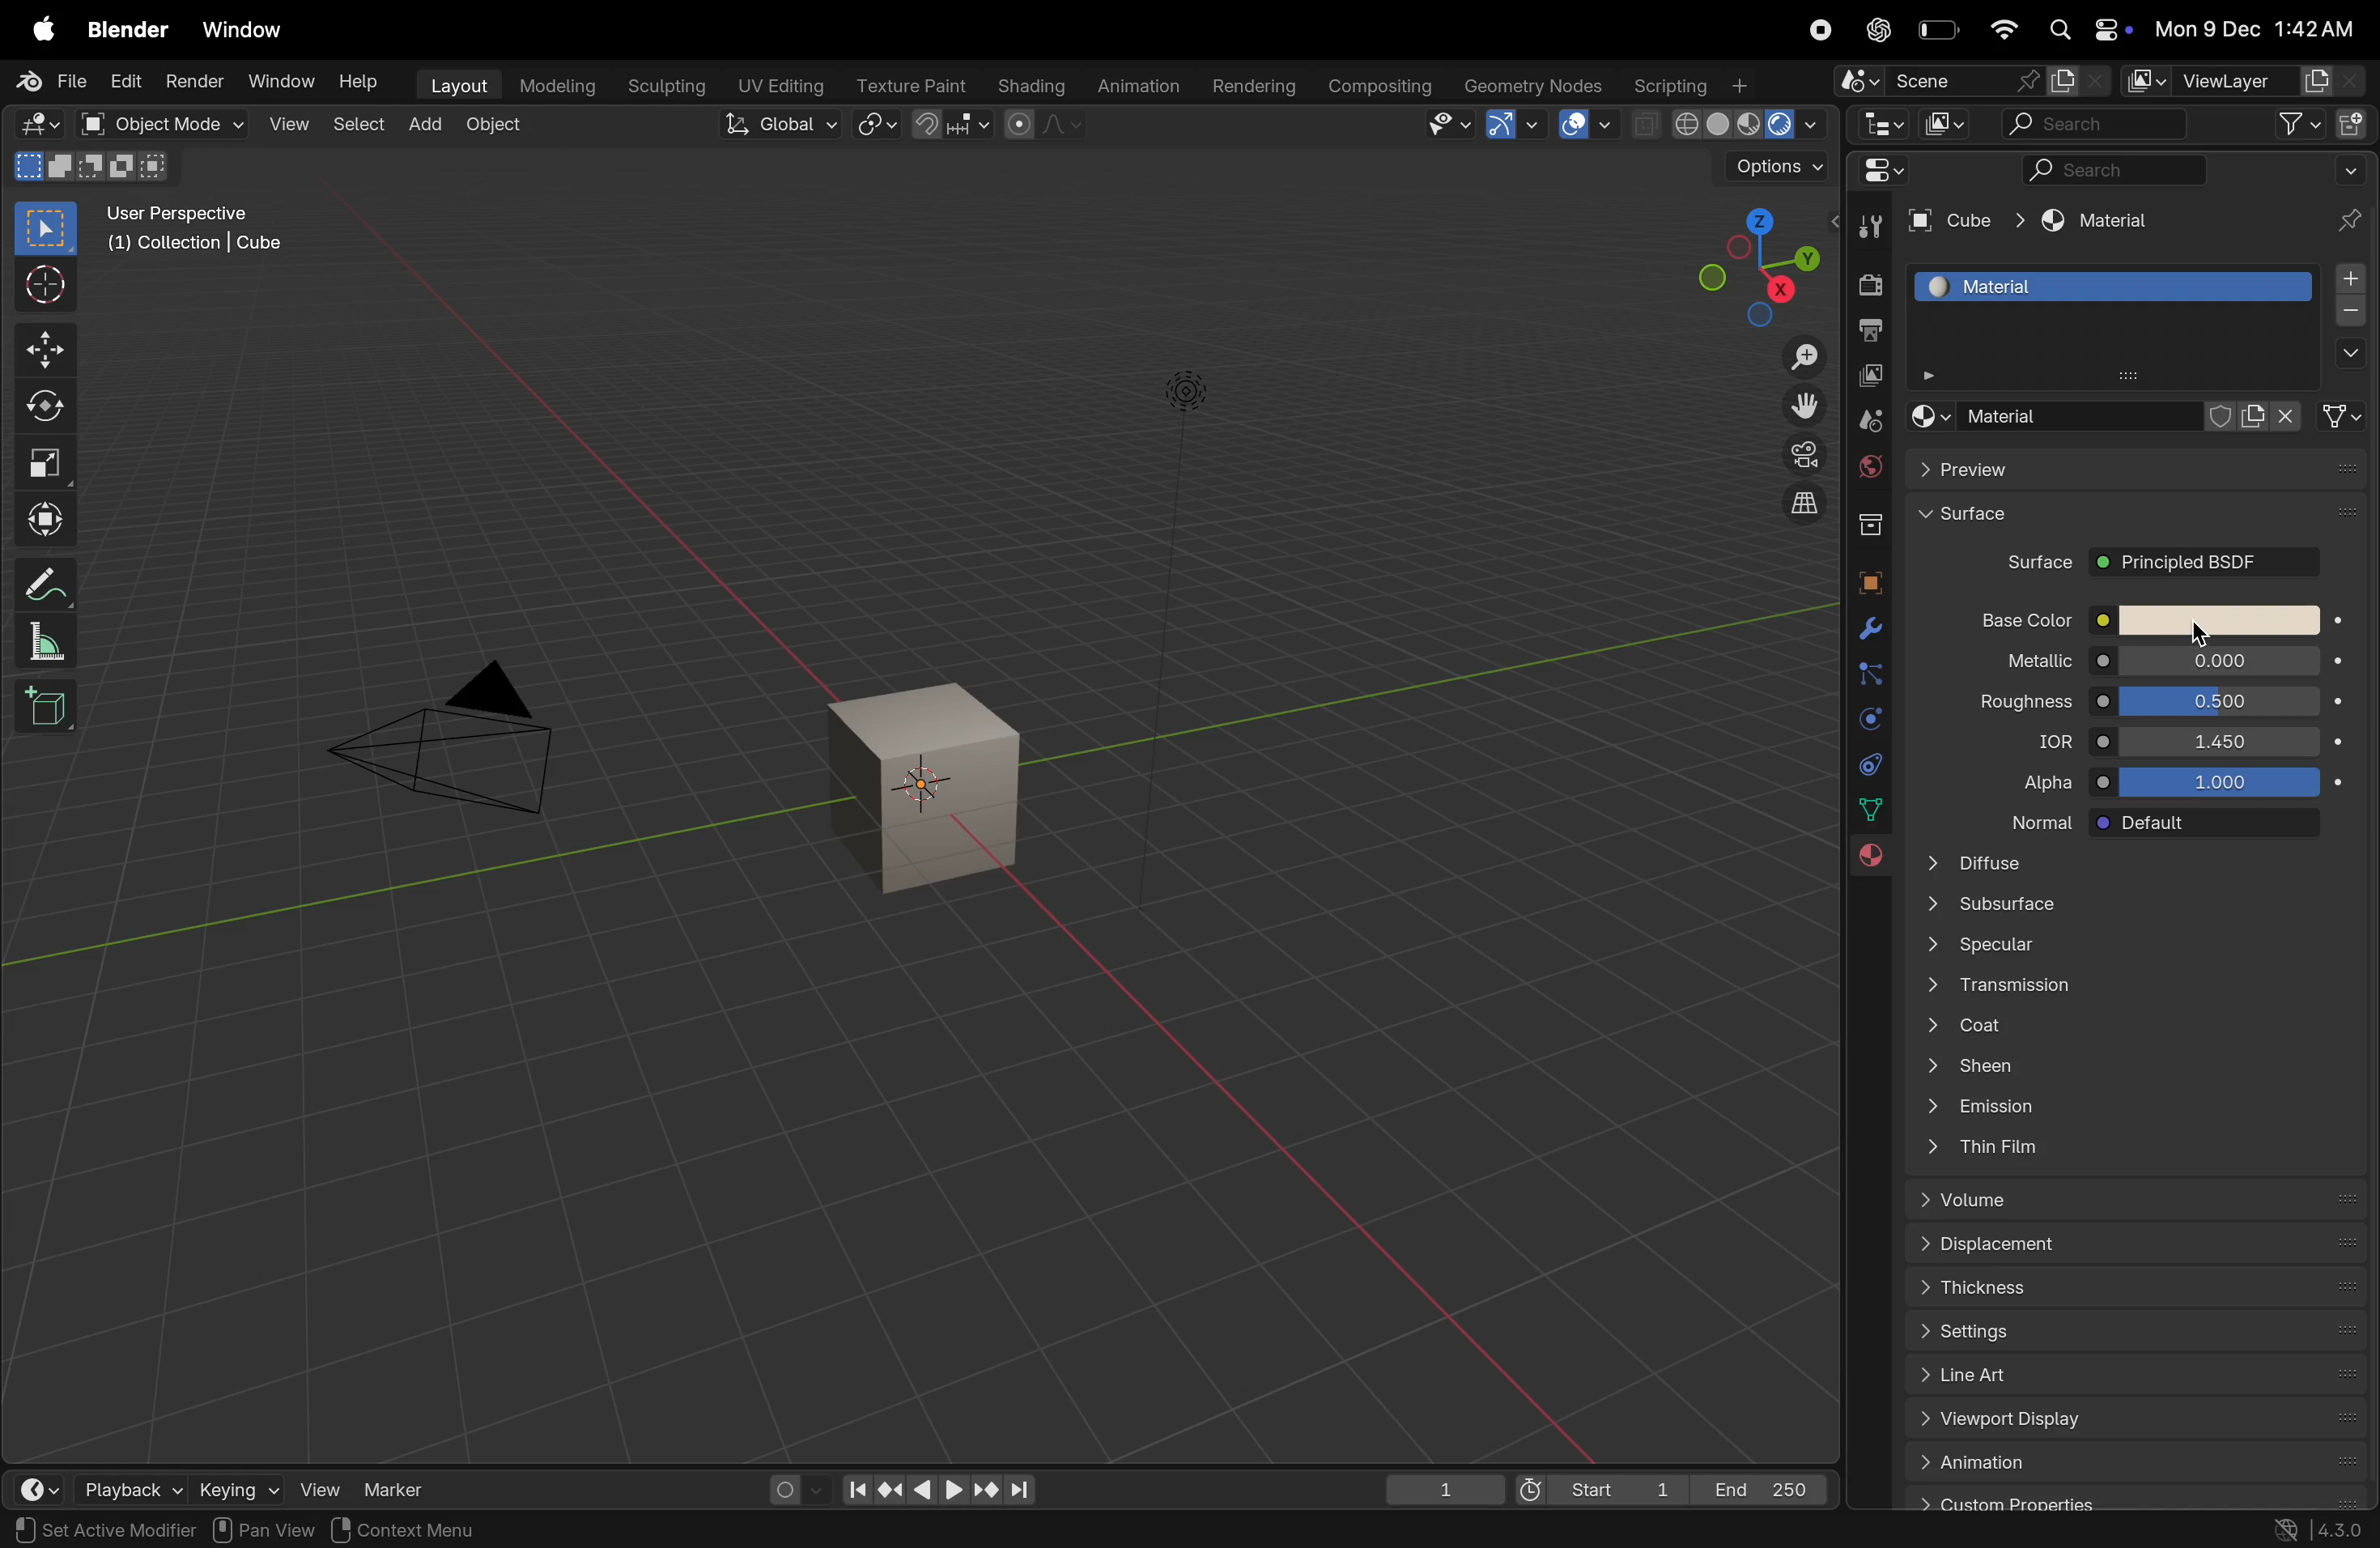 The height and width of the screenshot is (1548, 2380). I want to click on File, so click(56, 81).